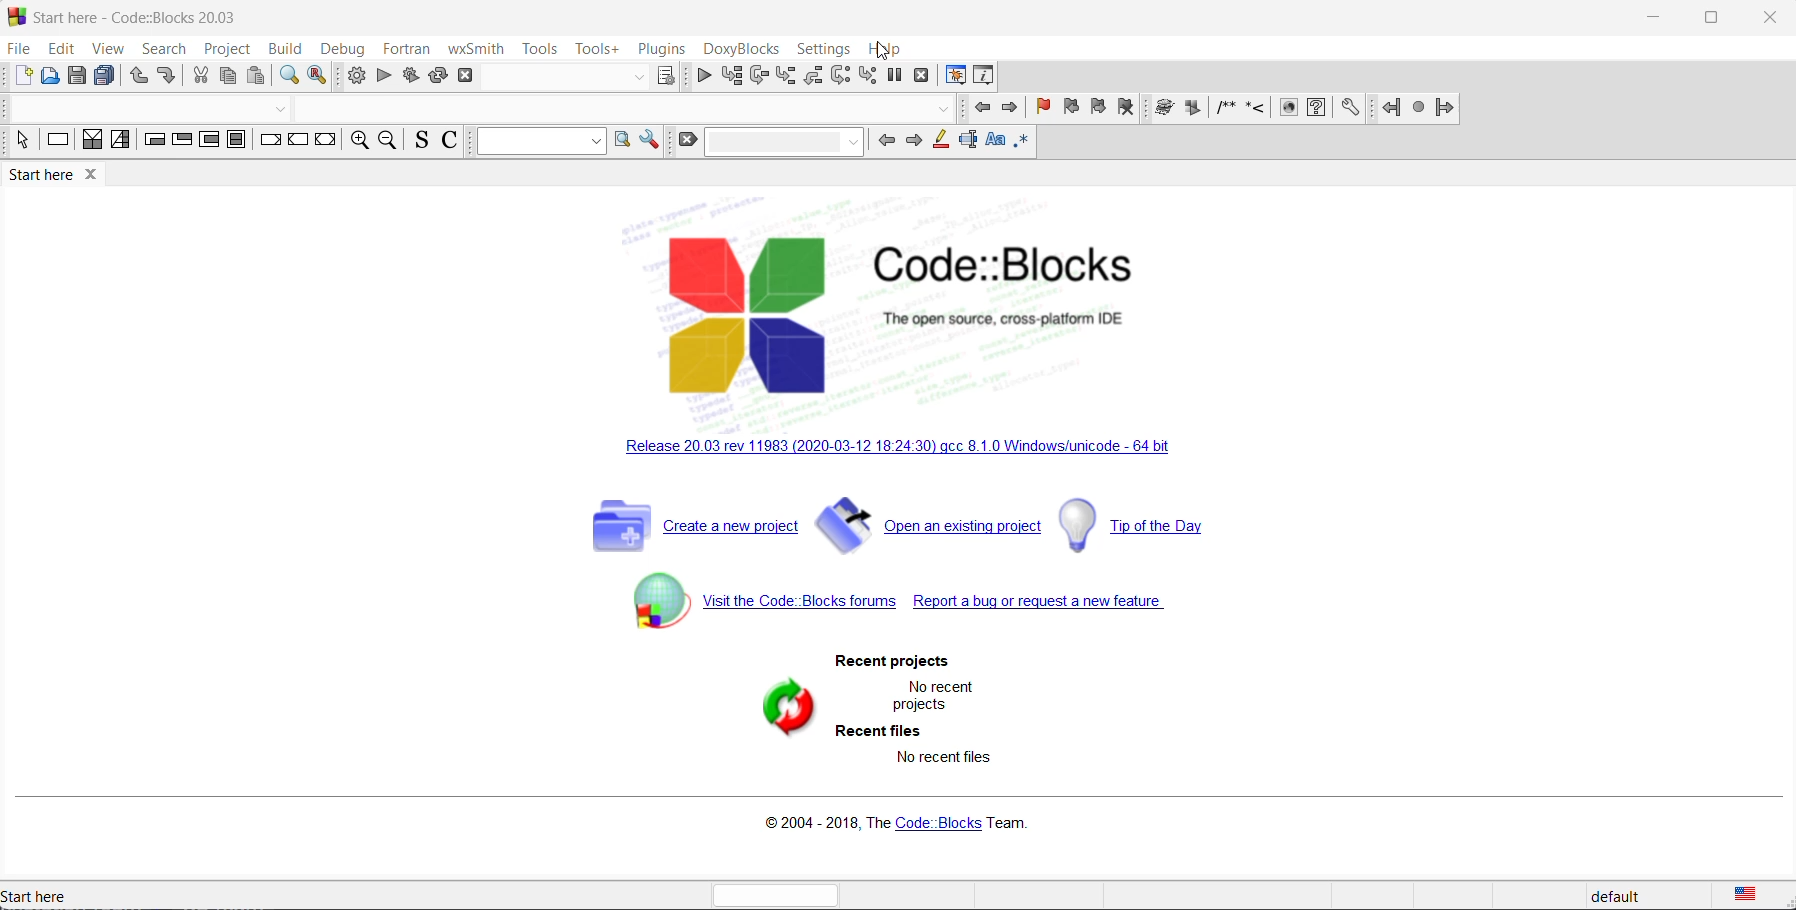 The width and height of the screenshot is (1796, 910). I want to click on file, so click(21, 50).